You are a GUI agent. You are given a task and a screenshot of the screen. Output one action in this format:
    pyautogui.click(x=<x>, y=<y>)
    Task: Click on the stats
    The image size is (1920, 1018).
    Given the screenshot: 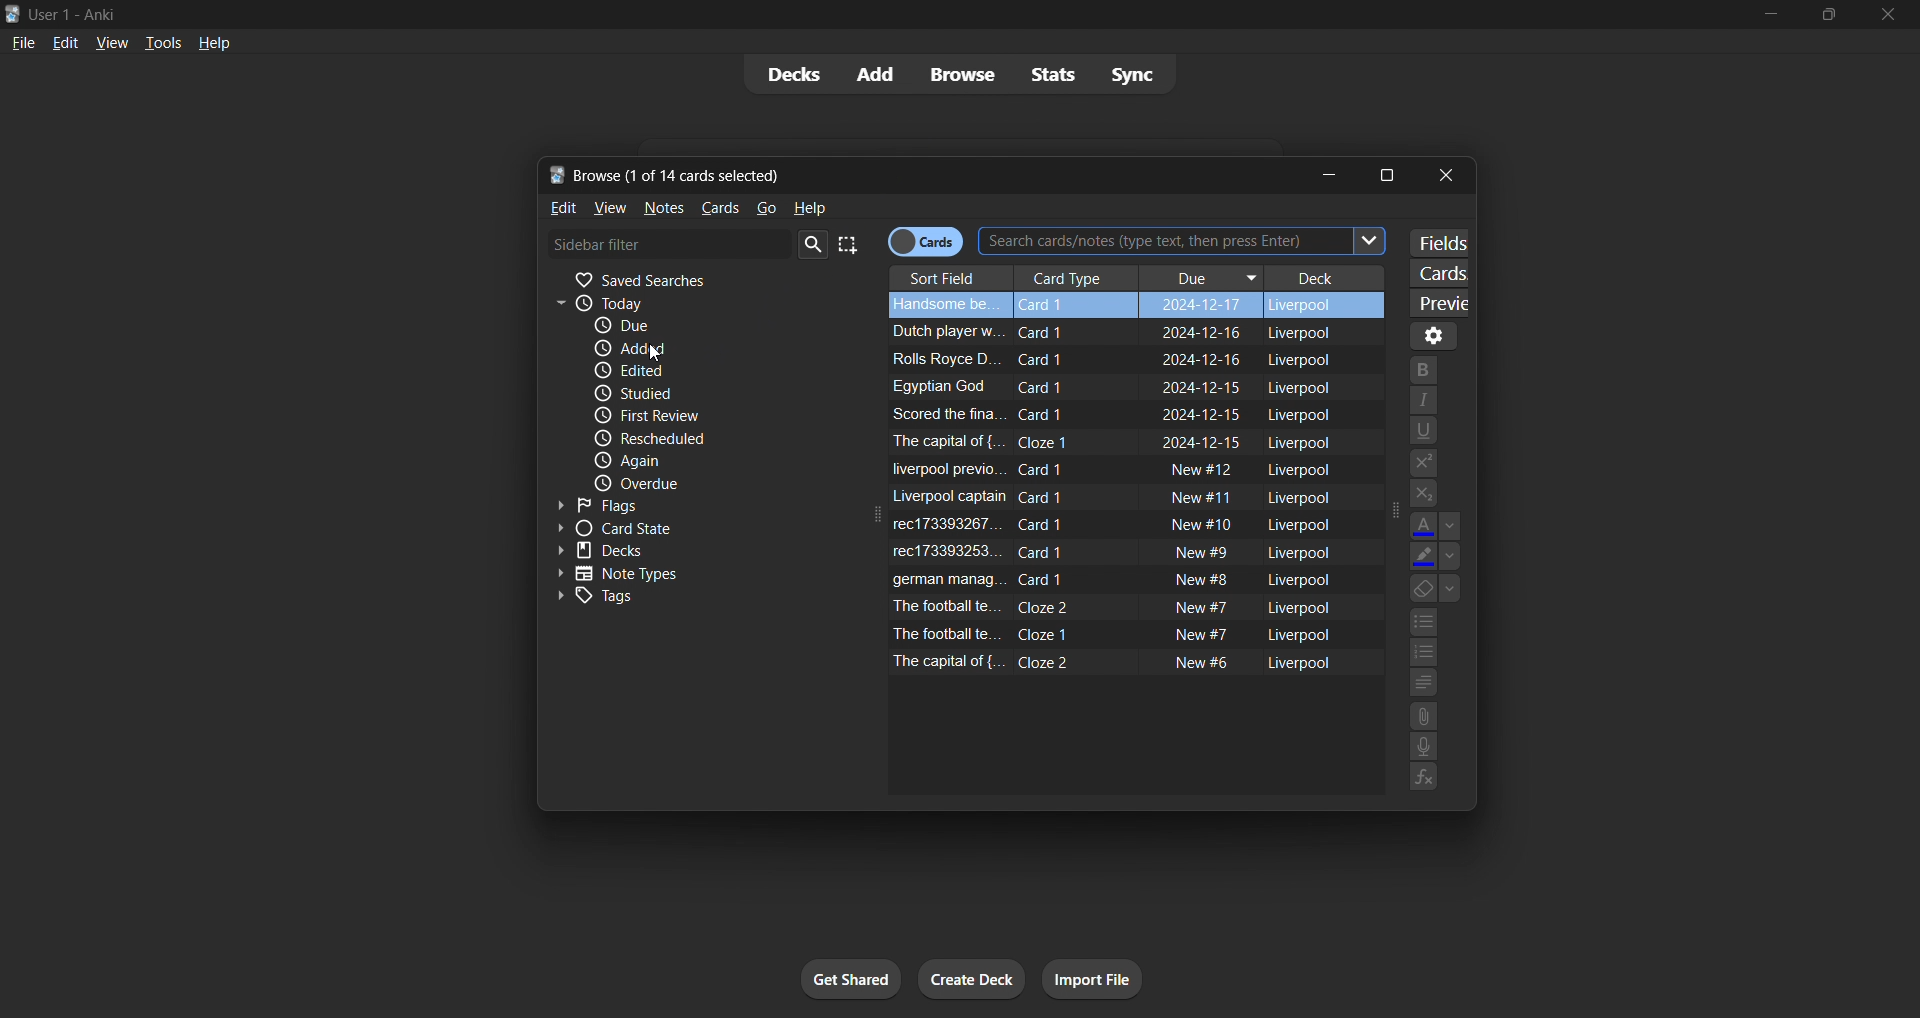 What is the action you would take?
    pyautogui.click(x=1054, y=74)
    